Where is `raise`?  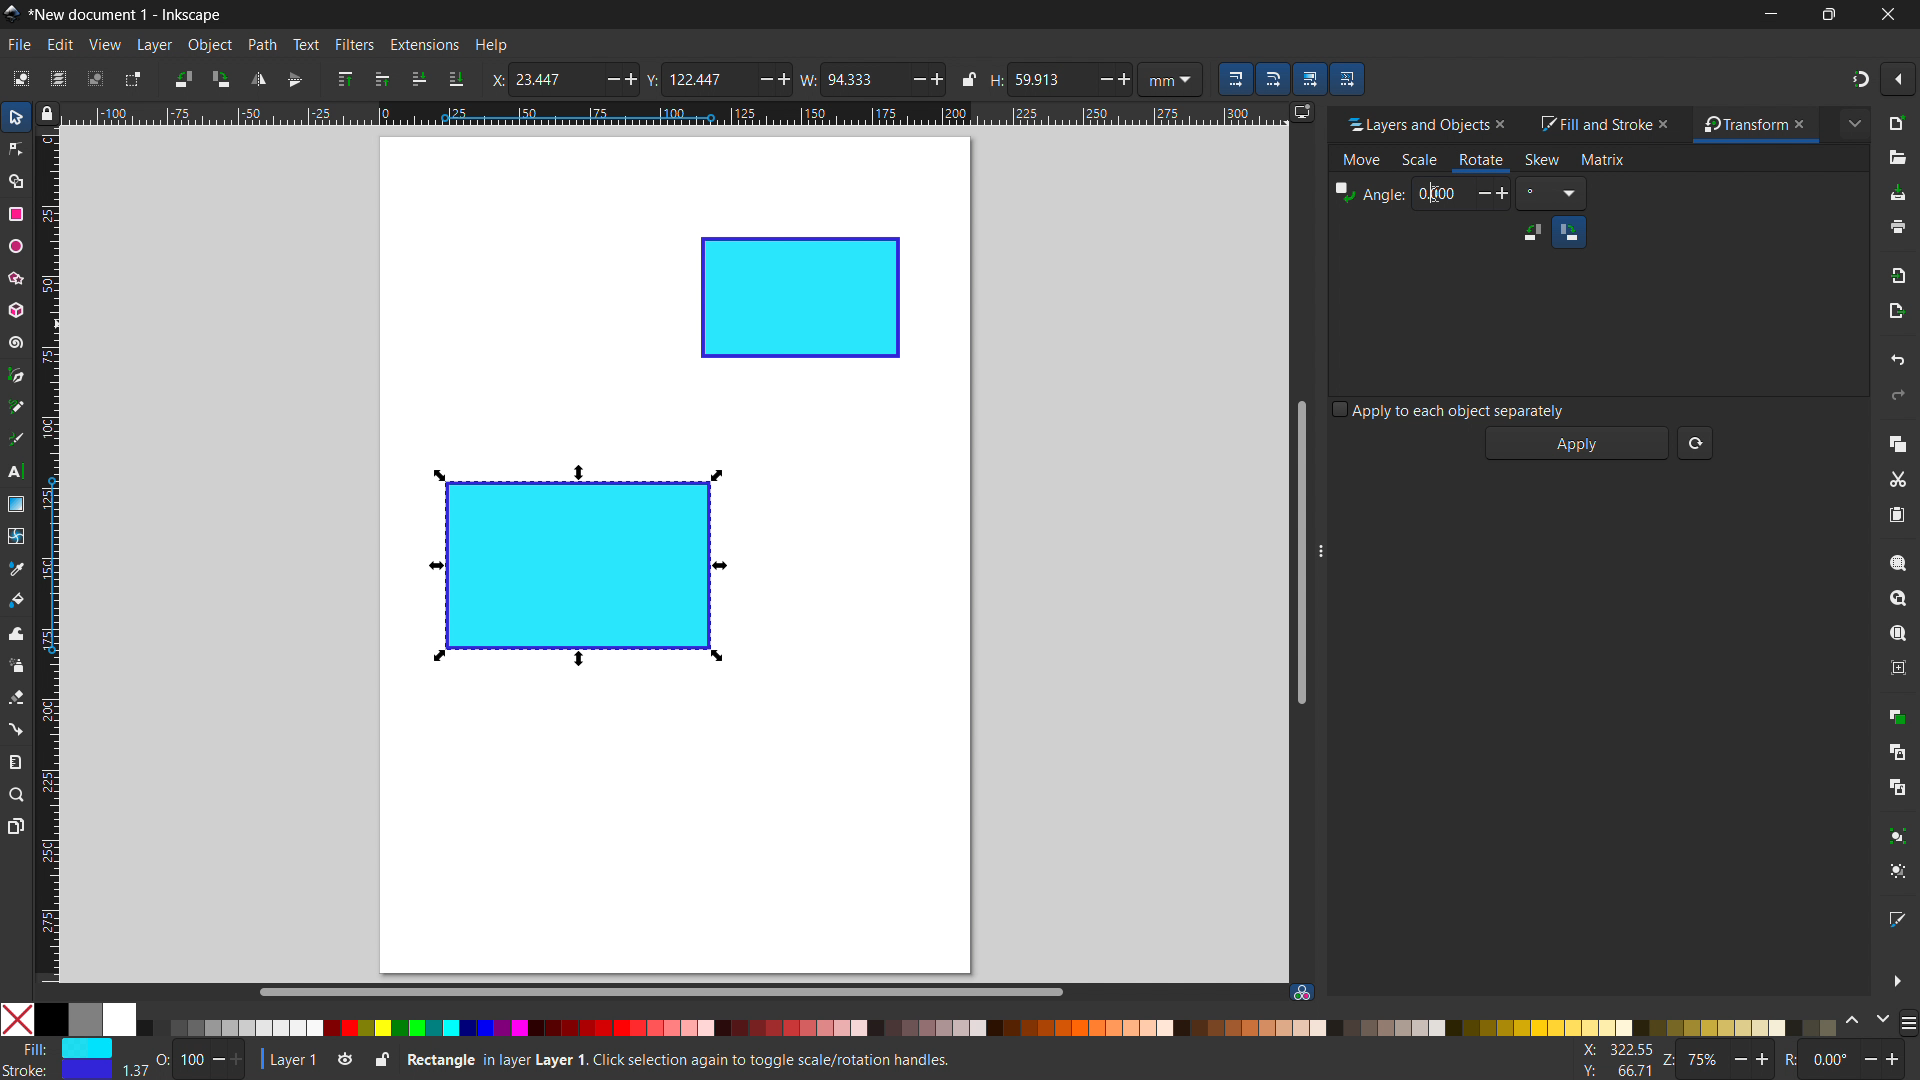 raise is located at coordinates (382, 79).